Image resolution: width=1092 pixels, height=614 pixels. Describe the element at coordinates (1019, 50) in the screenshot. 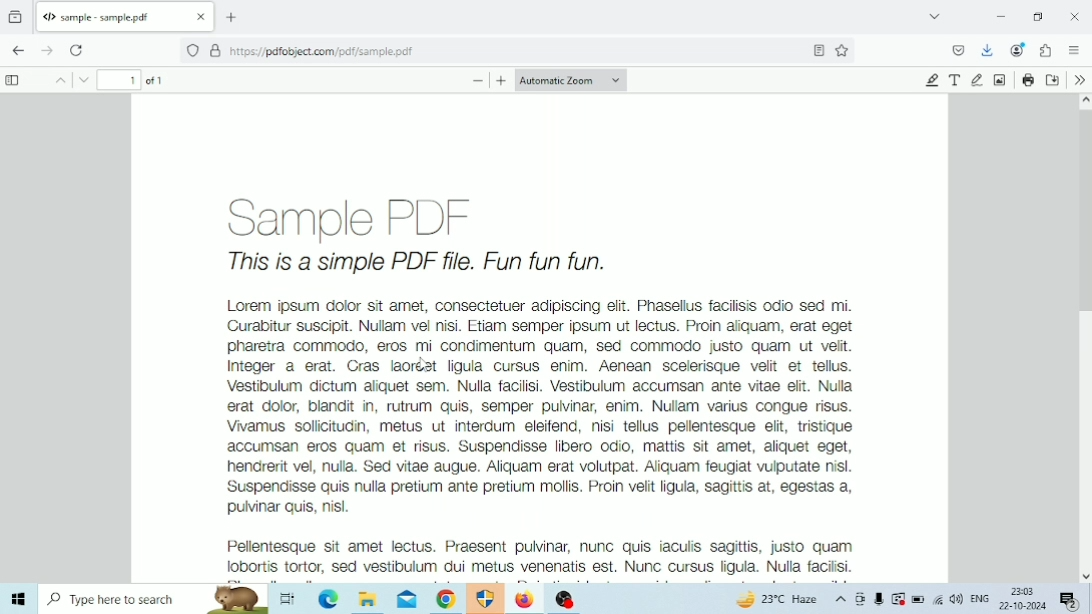

I see `Account` at that location.